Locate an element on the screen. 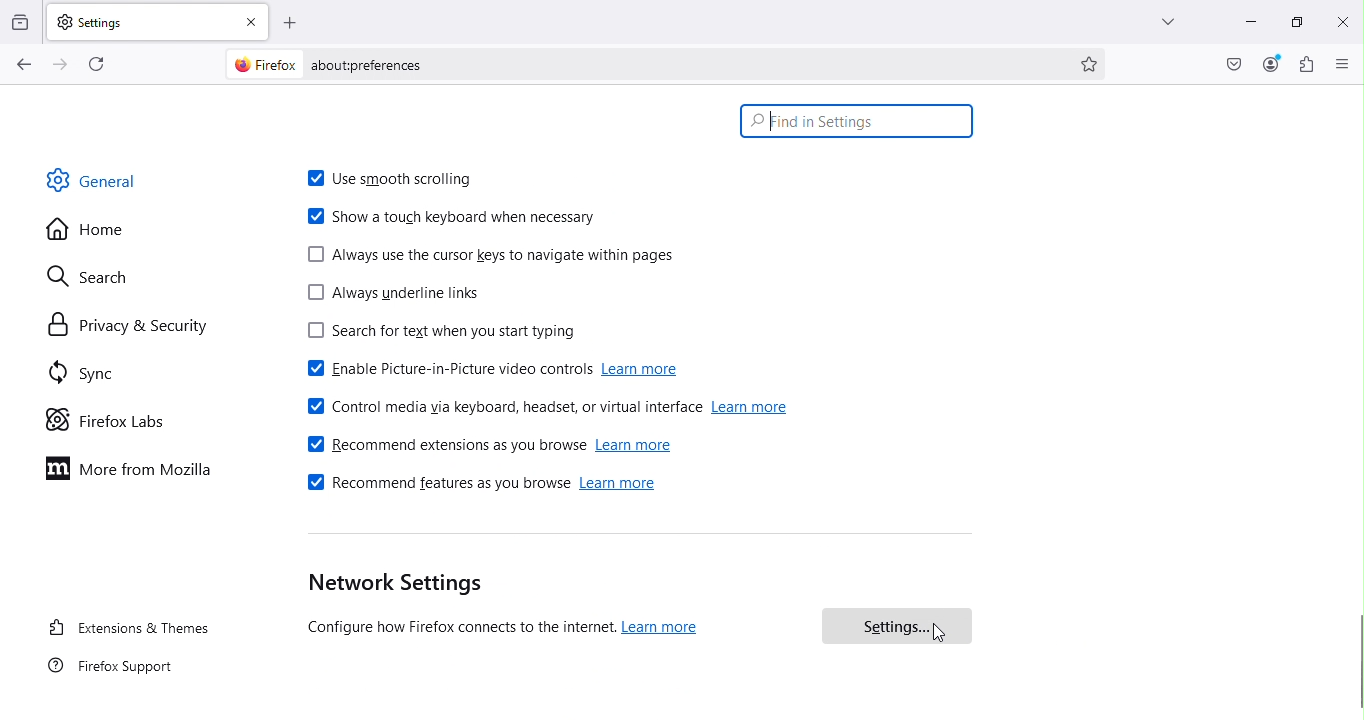 The image size is (1364, 720). Save to pocket is located at coordinates (1235, 64).